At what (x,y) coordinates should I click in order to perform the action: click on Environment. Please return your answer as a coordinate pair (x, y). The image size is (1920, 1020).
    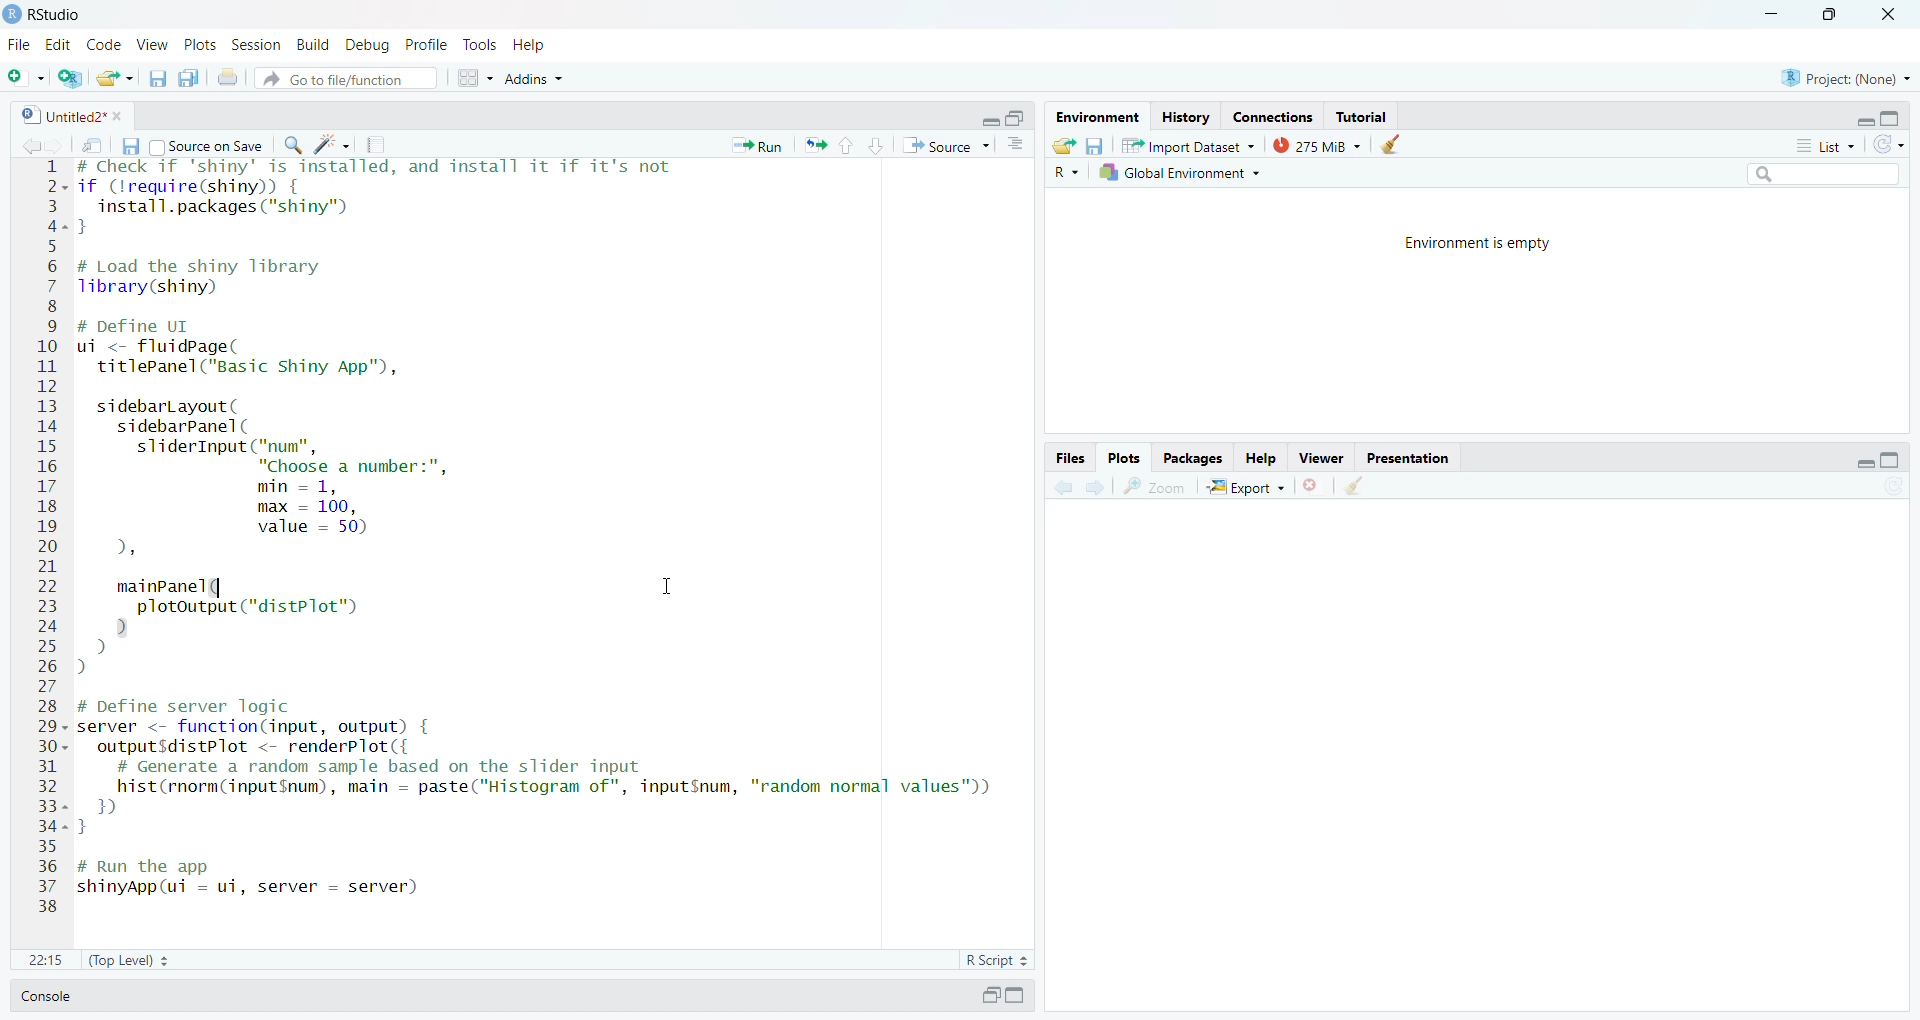
    Looking at the image, I should click on (1098, 117).